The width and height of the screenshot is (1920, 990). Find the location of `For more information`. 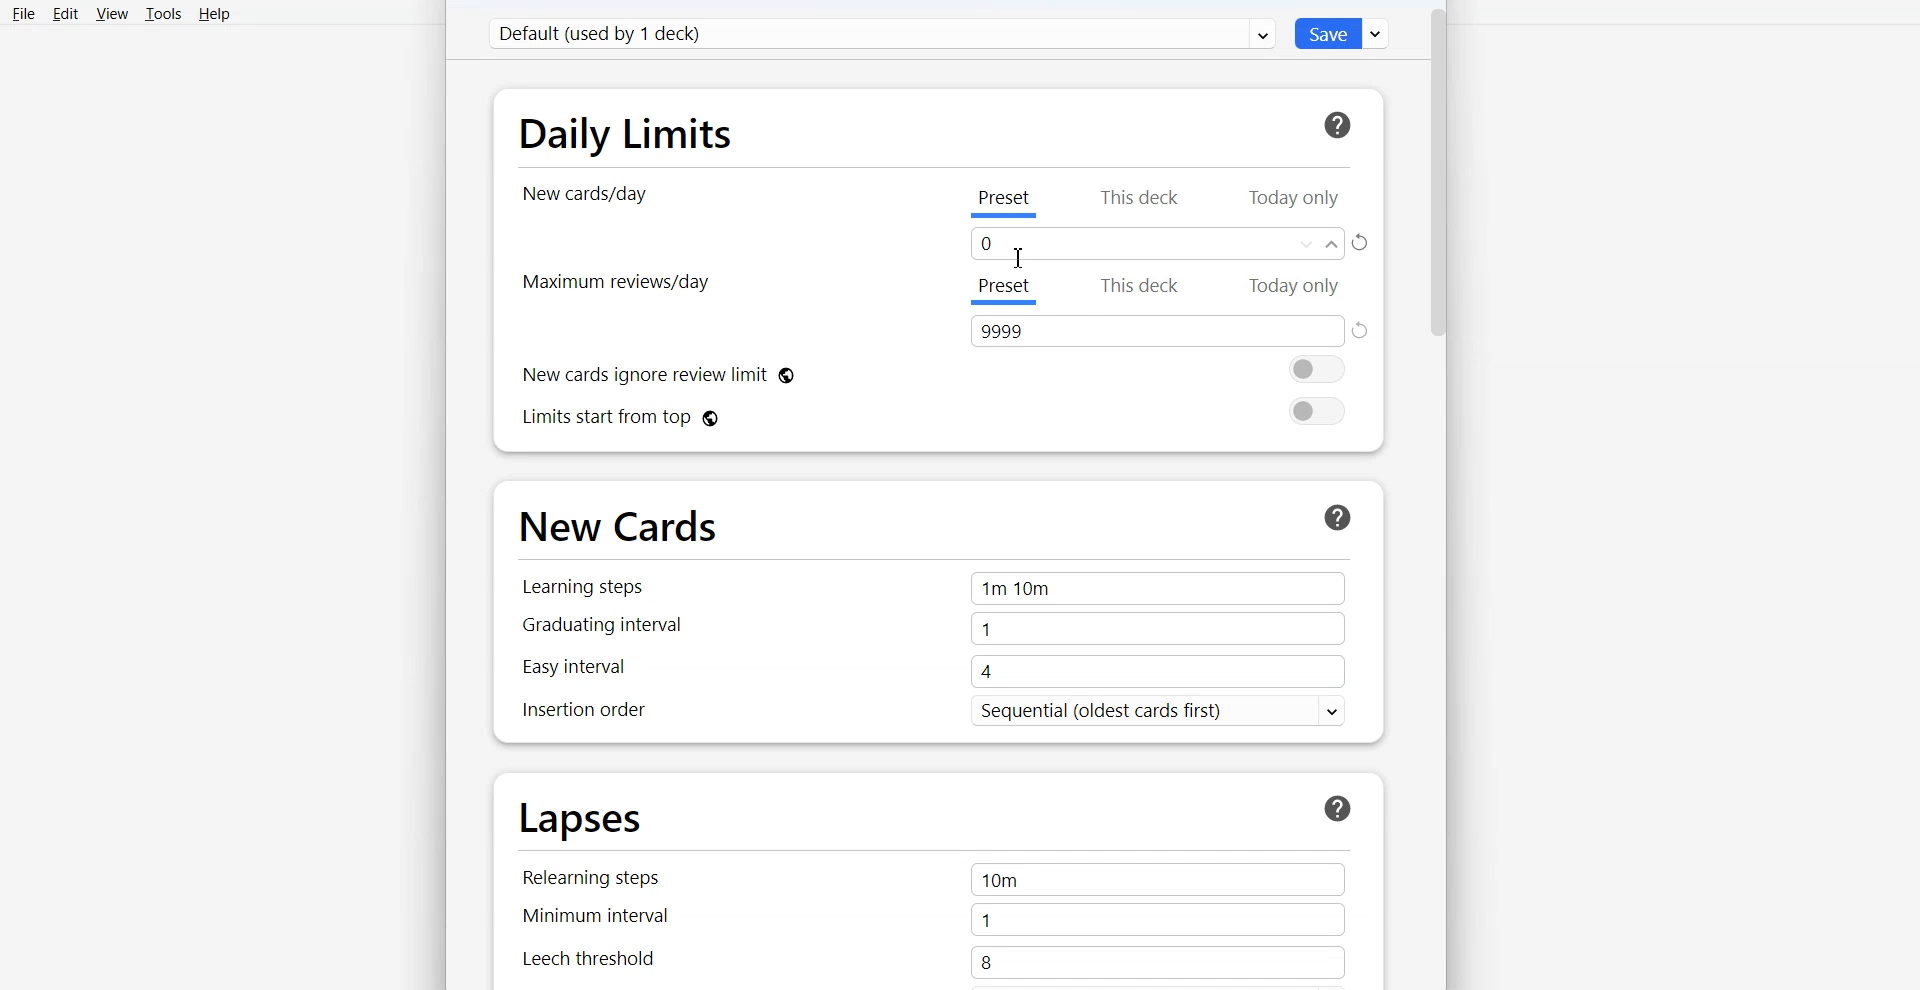

For more information is located at coordinates (1335, 122).